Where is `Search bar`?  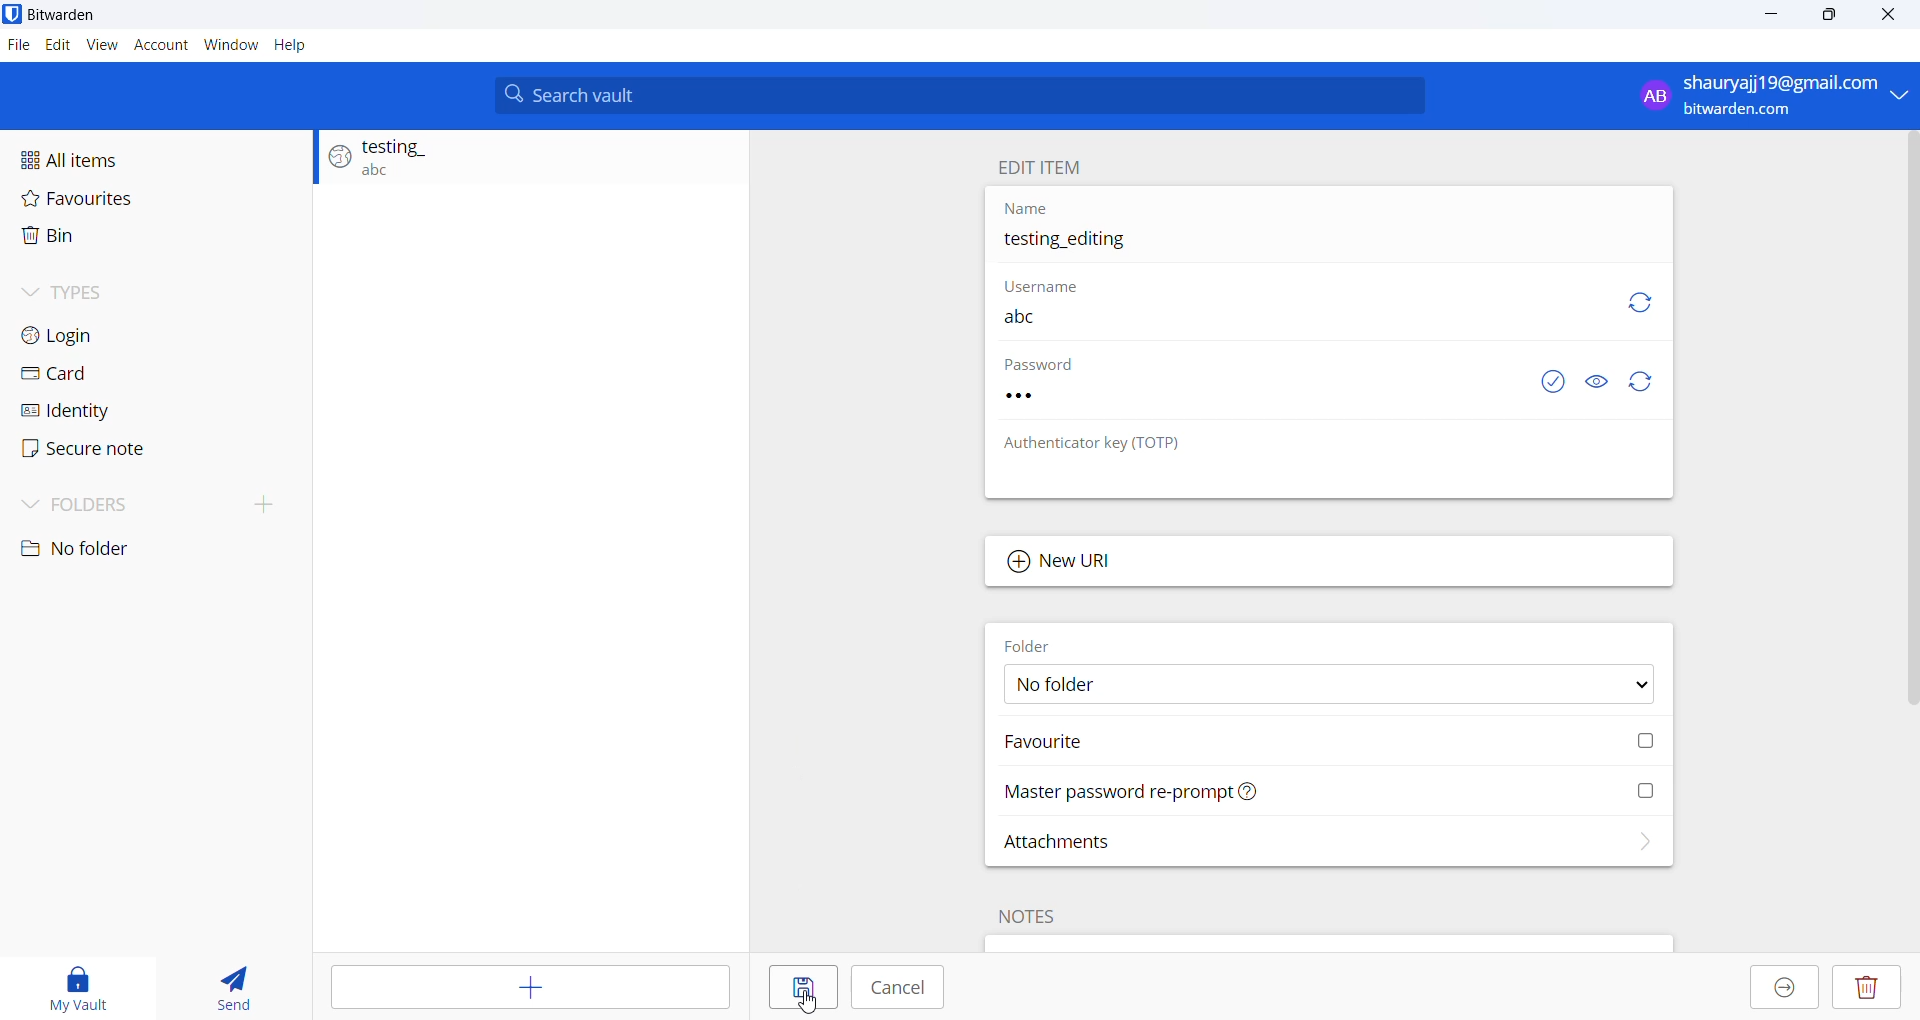
Search bar is located at coordinates (961, 96).